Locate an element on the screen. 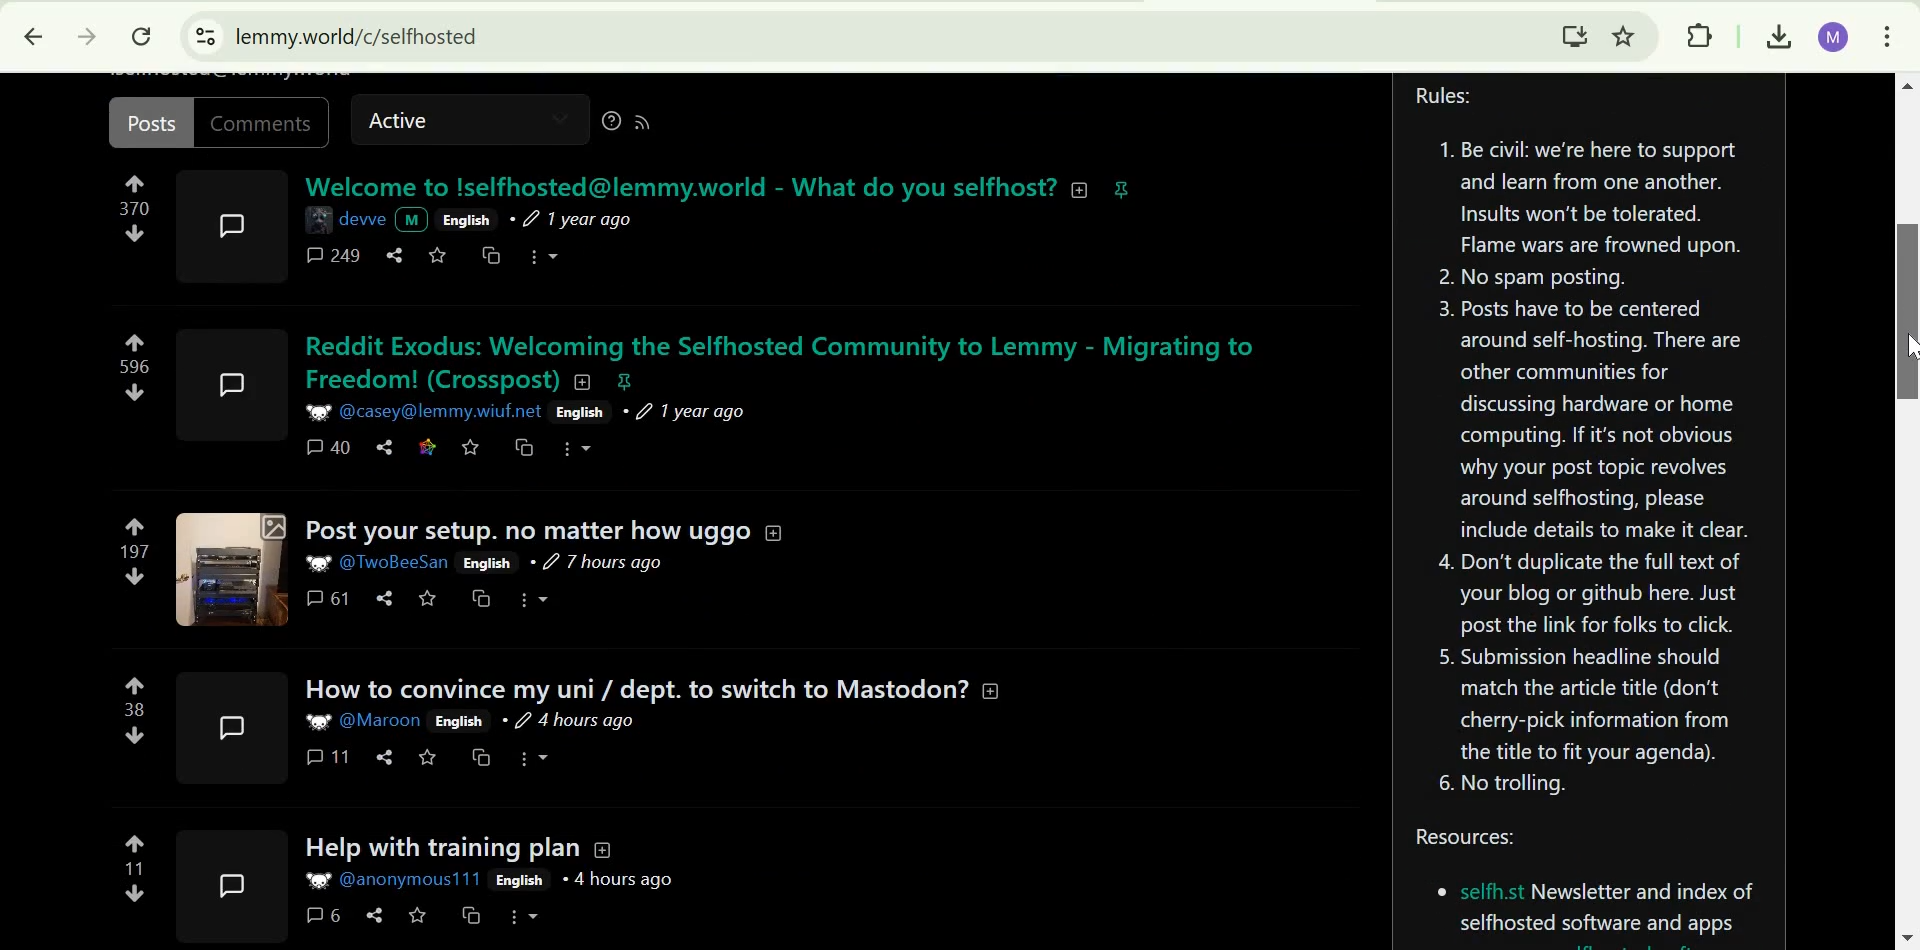 The height and width of the screenshot is (950, 1920). English is located at coordinates (459, 721).